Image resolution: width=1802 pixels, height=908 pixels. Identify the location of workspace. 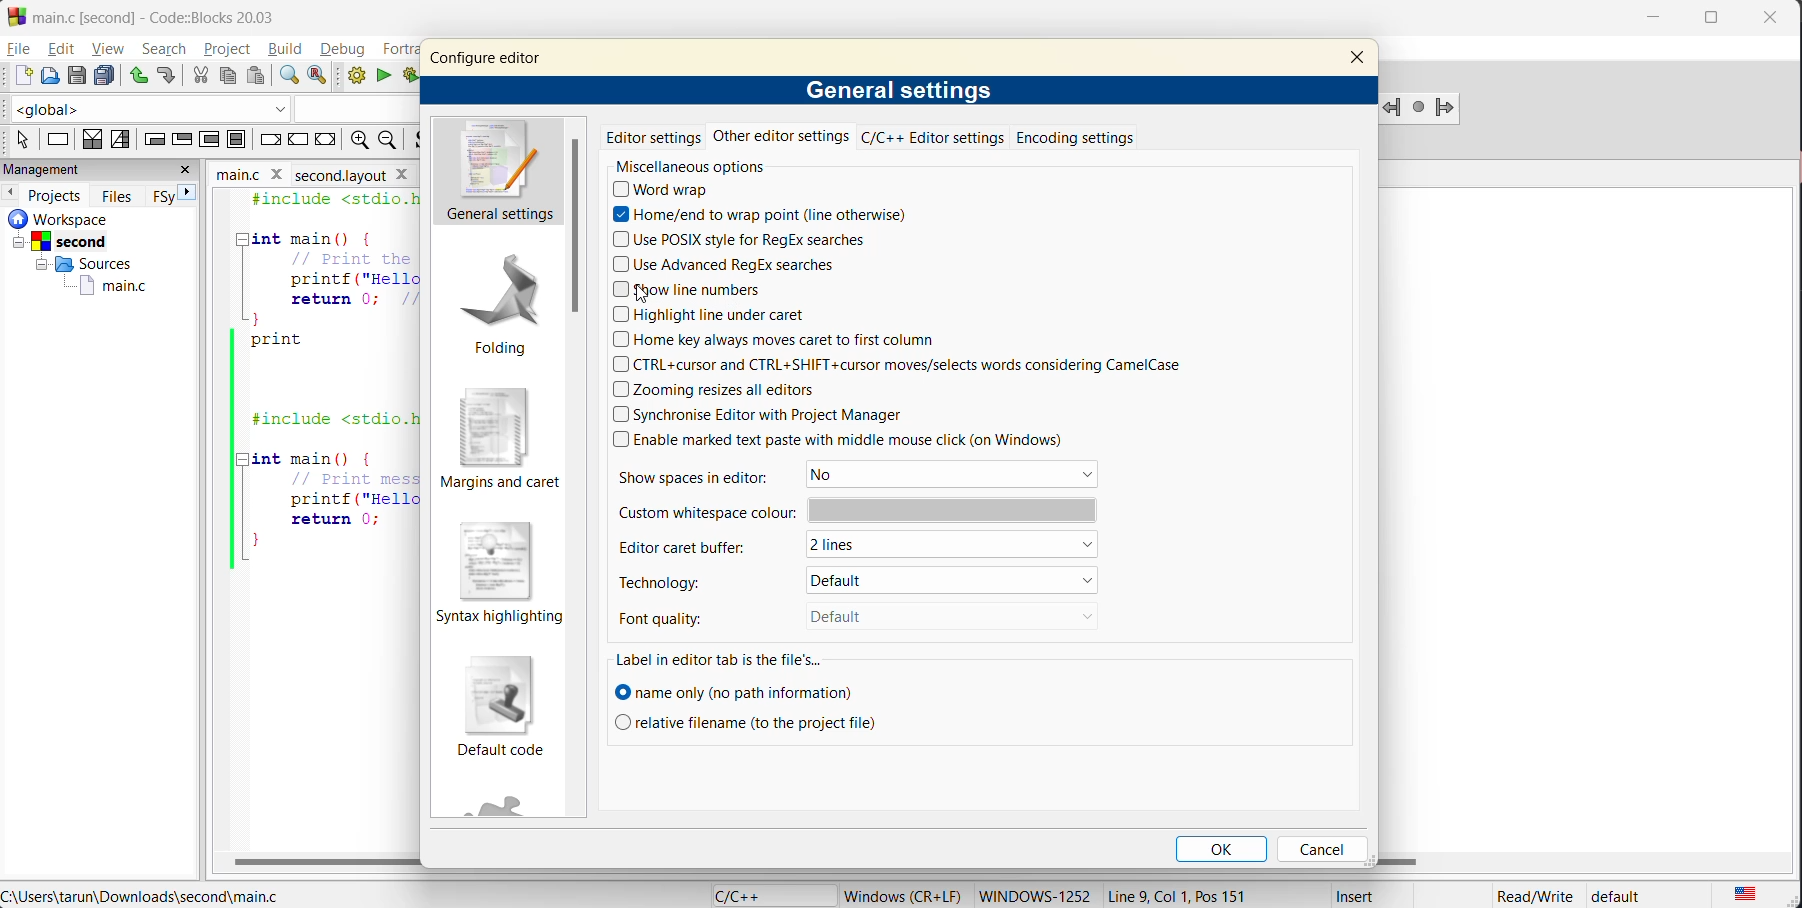
(90, 218).